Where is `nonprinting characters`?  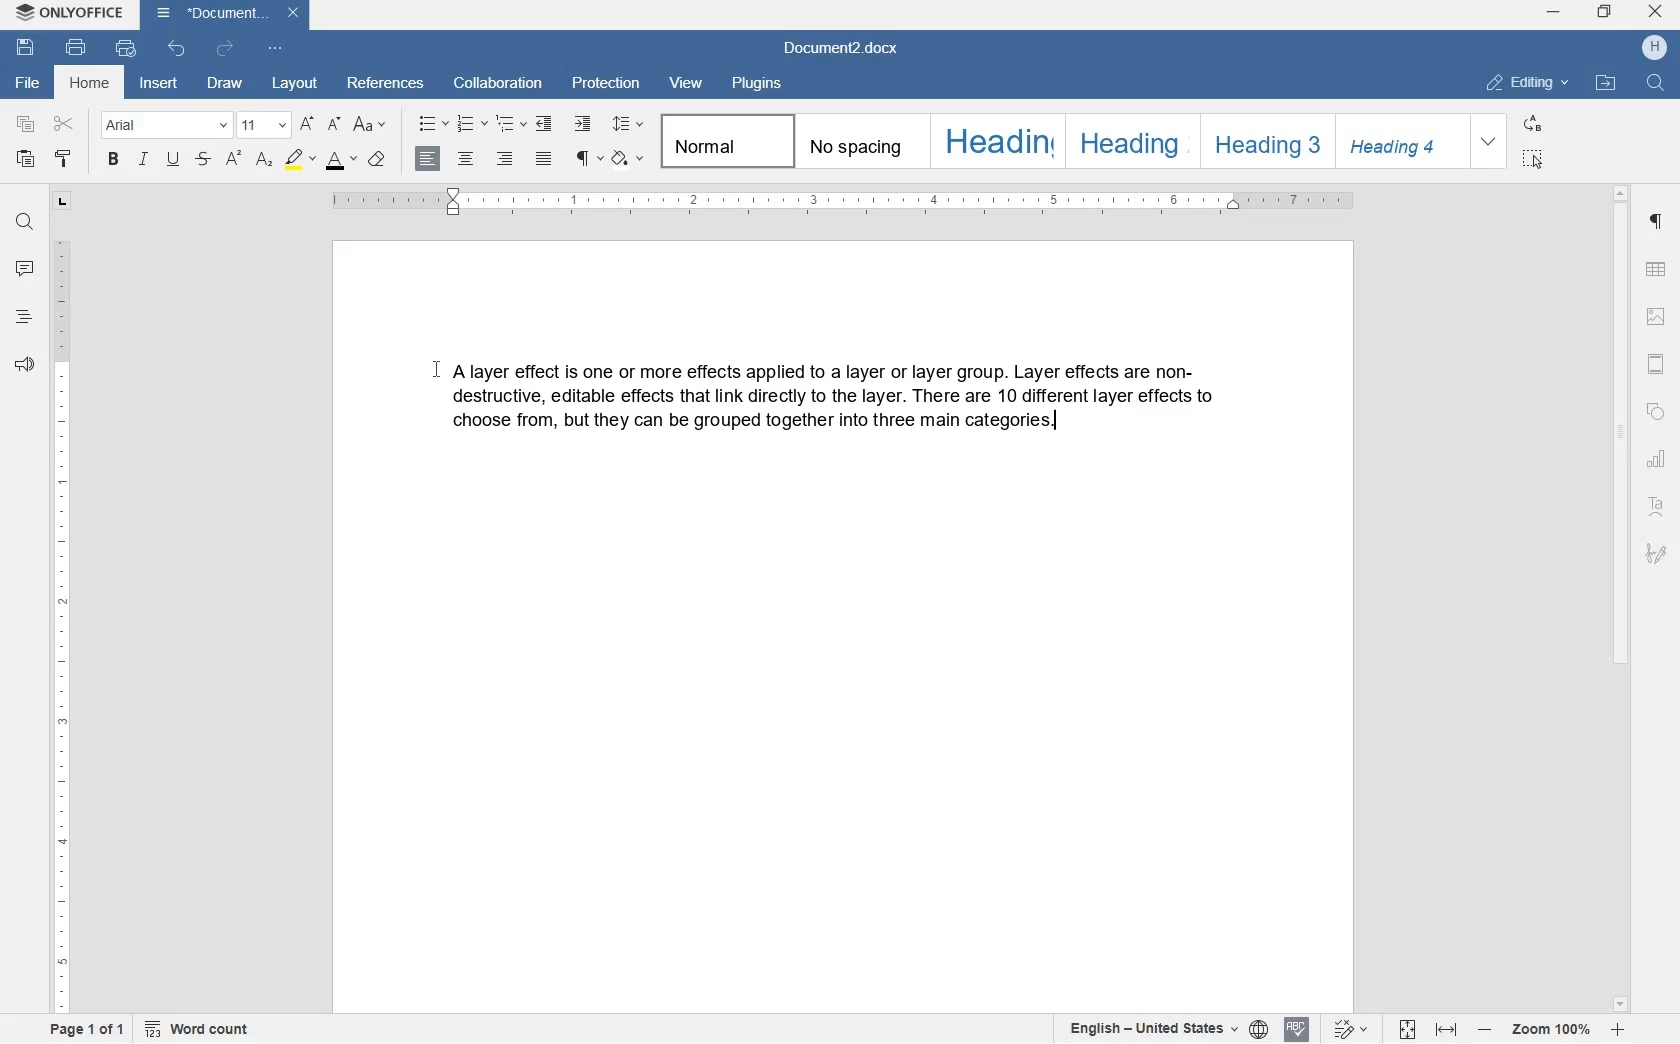 nonprinting characters is located at coordinates (587, 157).